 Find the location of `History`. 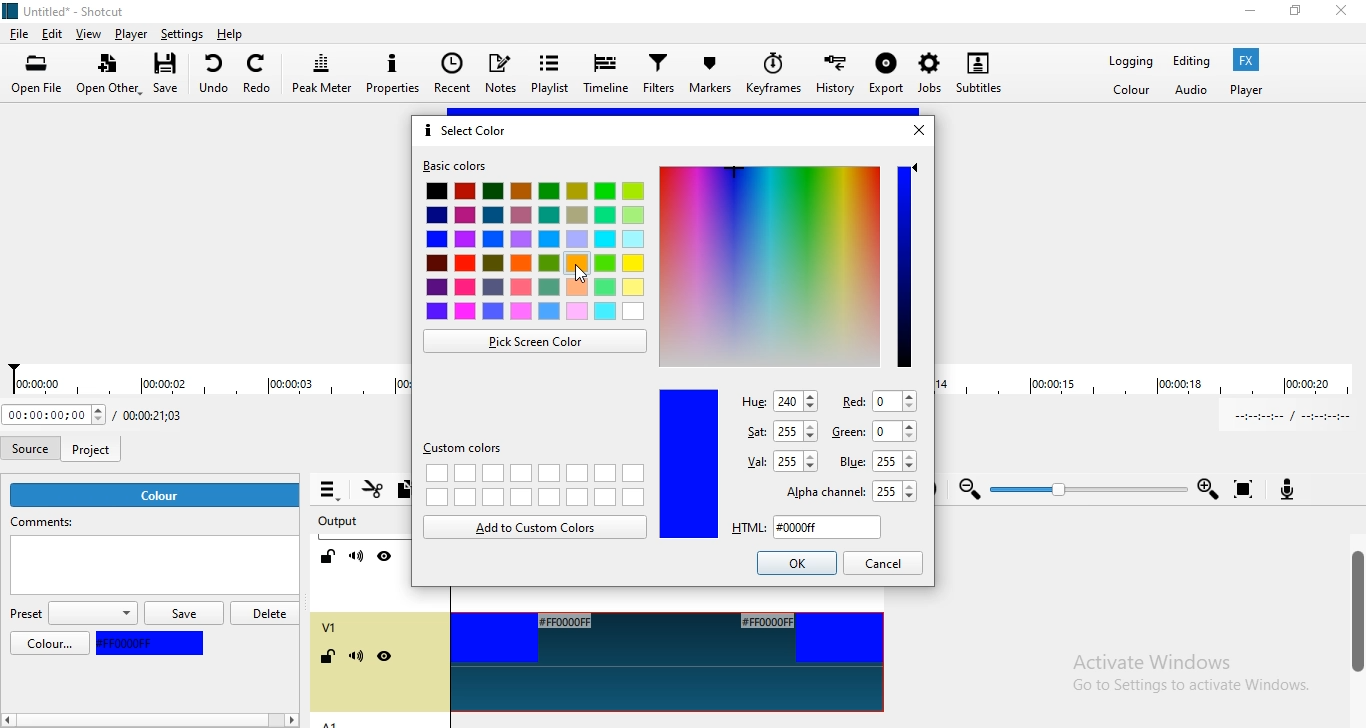

History is located at coordinates (838, 80).